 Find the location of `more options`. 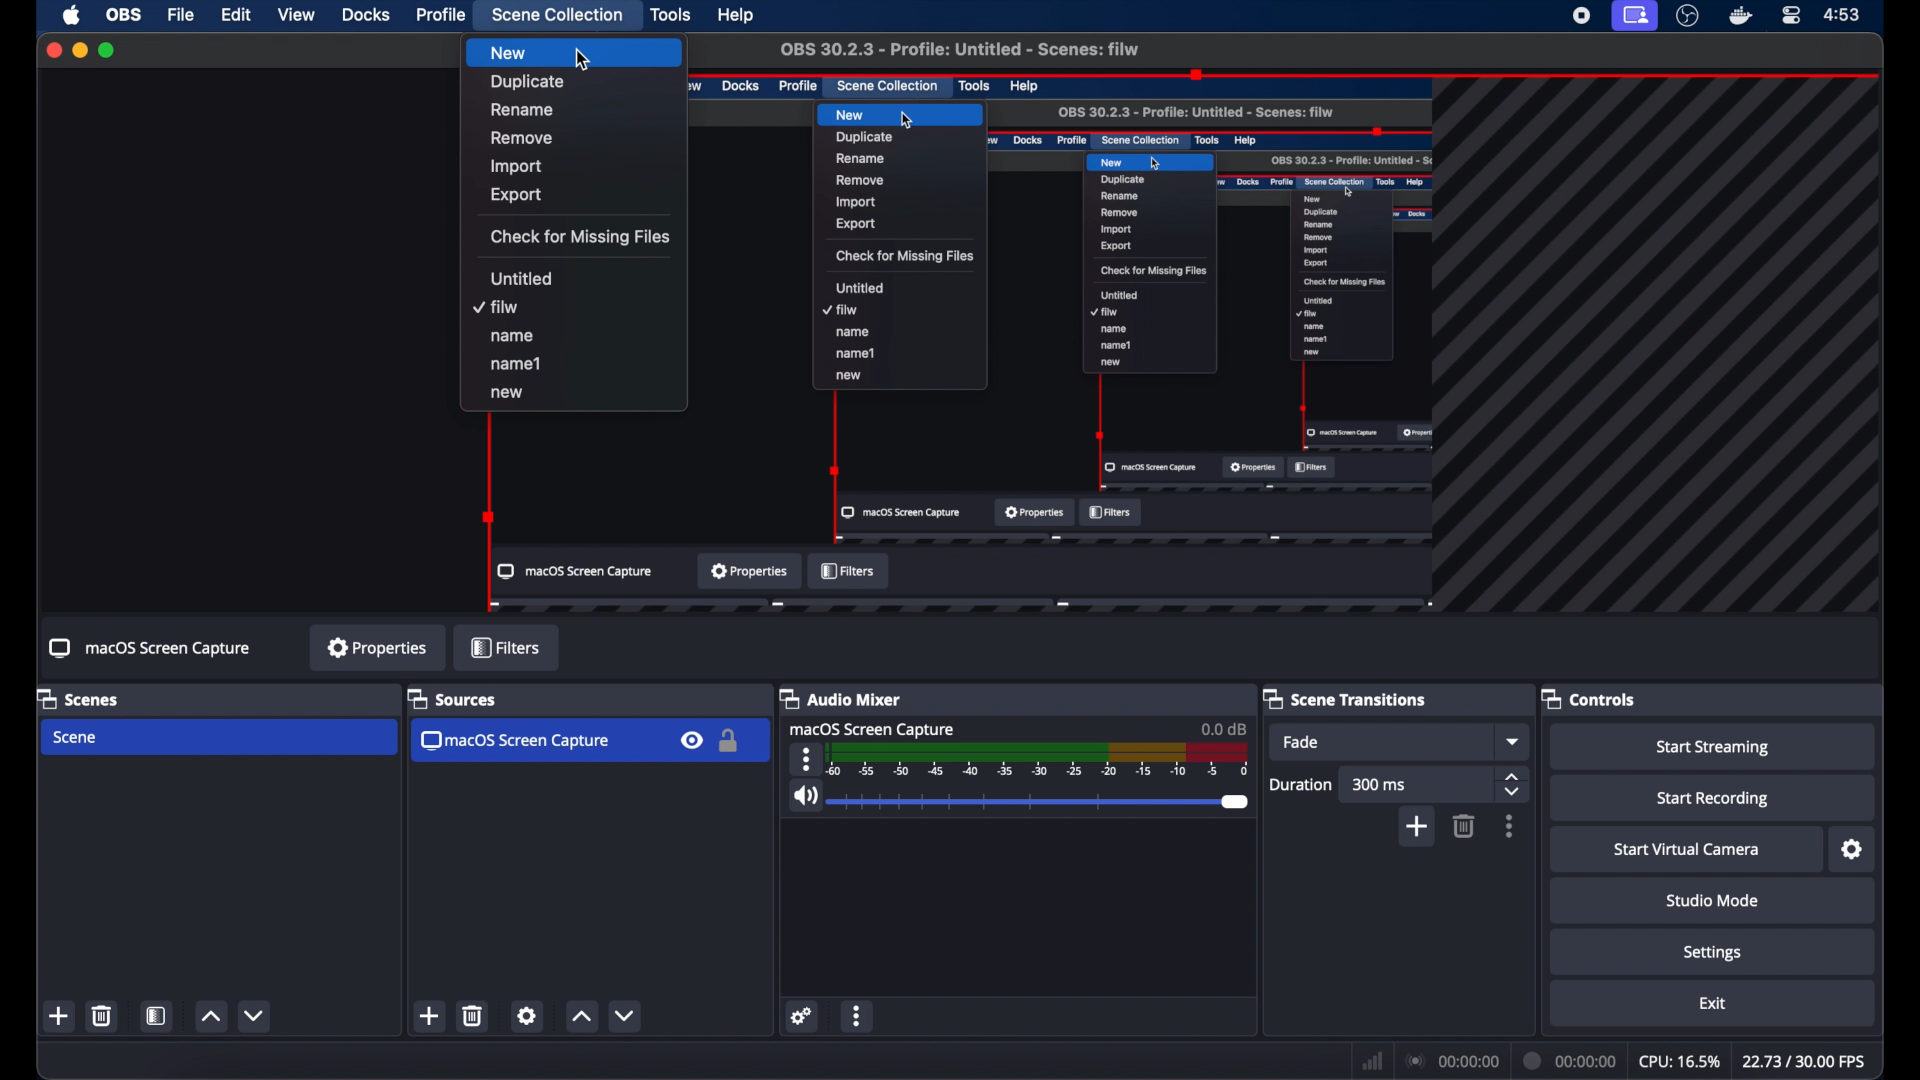

more options is located at coordinates (1511, 826).